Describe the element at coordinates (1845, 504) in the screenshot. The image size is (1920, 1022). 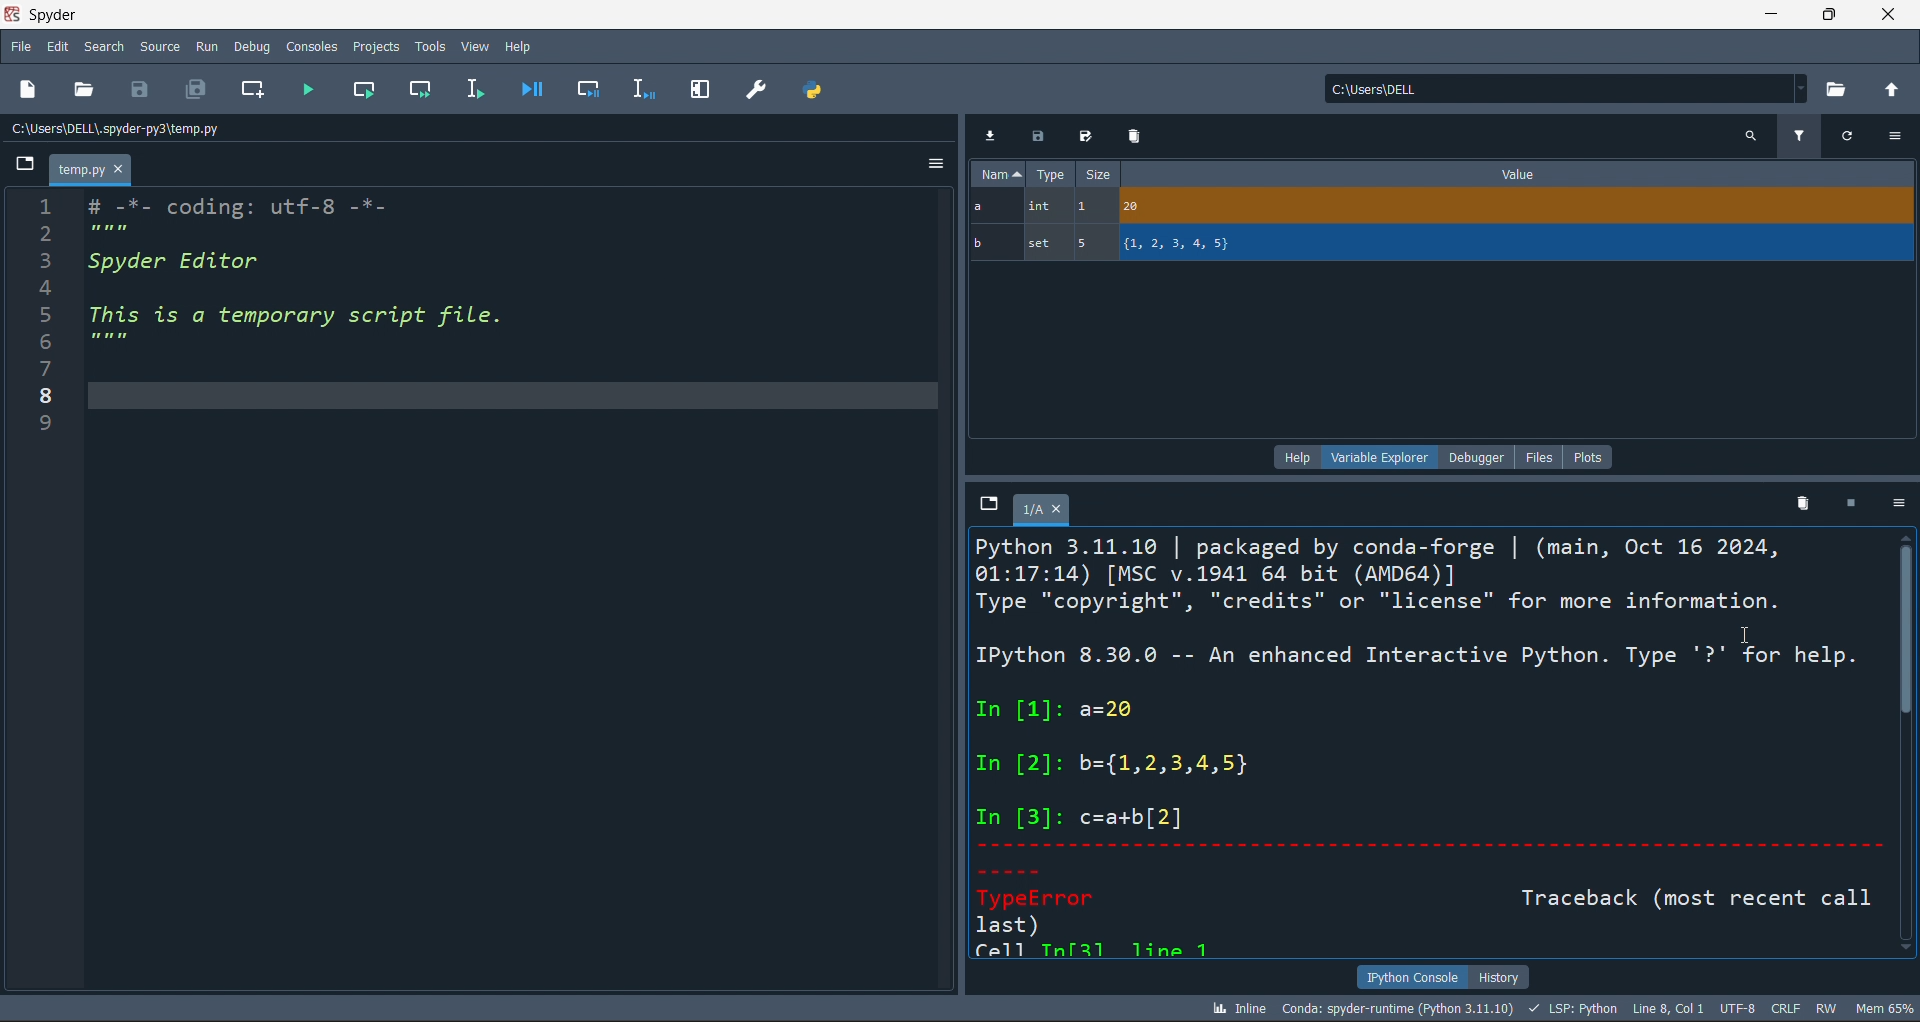
I see `close kernel` at that location.